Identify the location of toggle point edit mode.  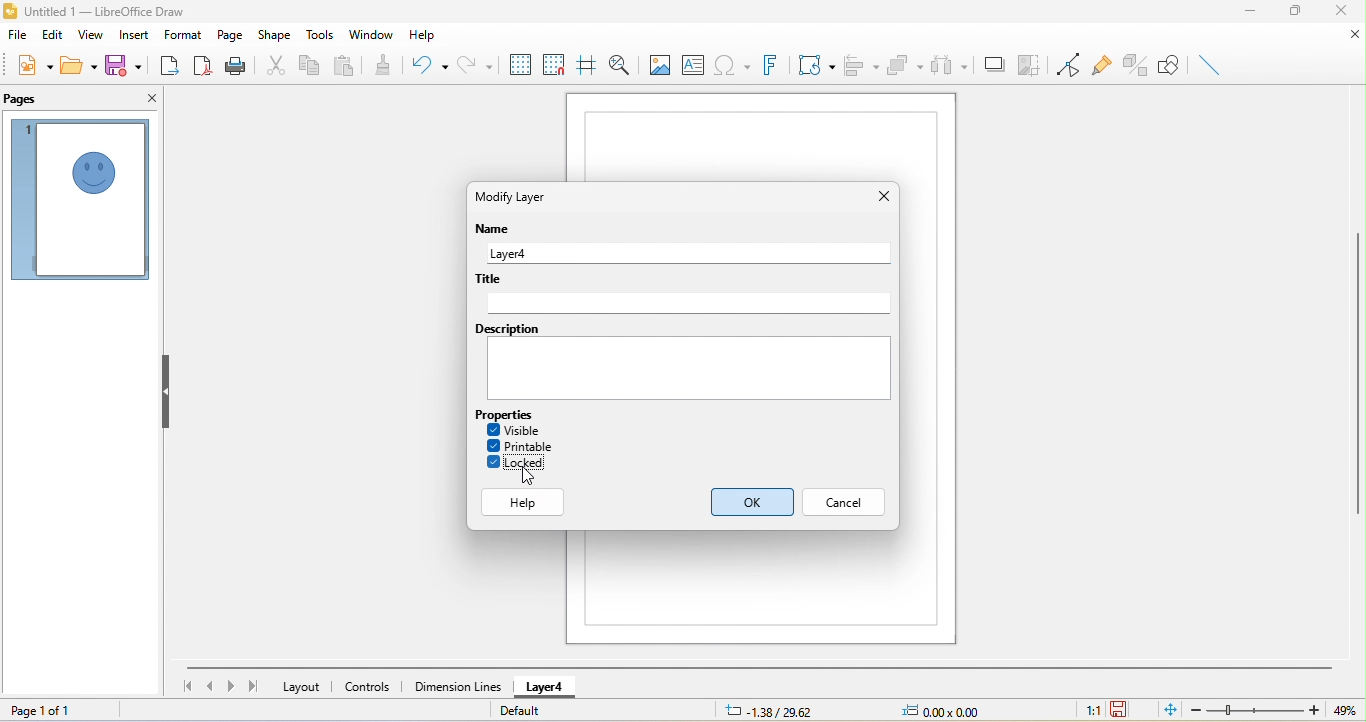
(1068, 66).